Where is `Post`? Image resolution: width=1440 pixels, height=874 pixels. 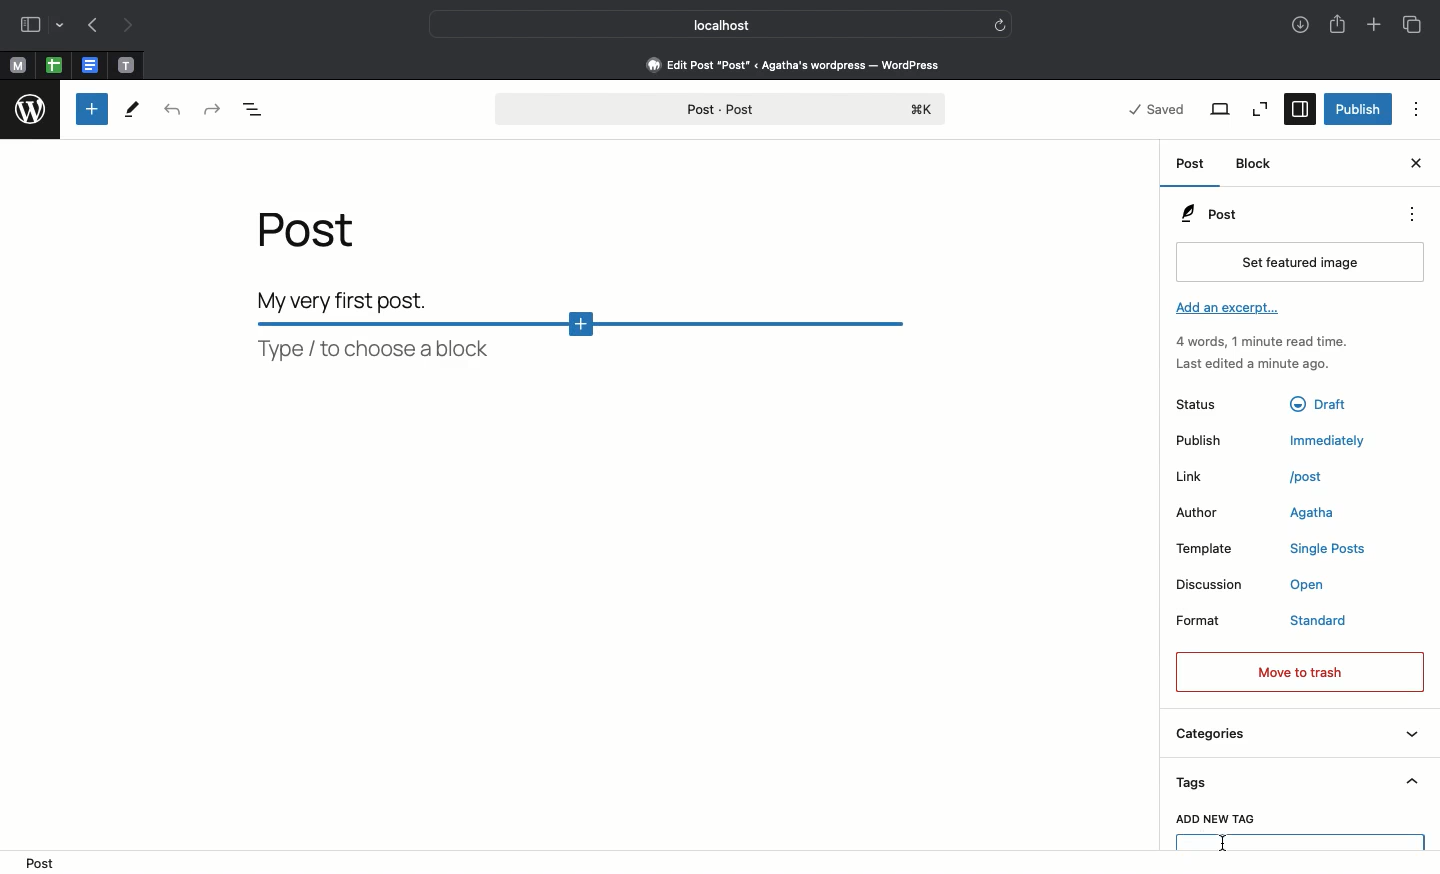
Post is located at coordinates (724, 105).